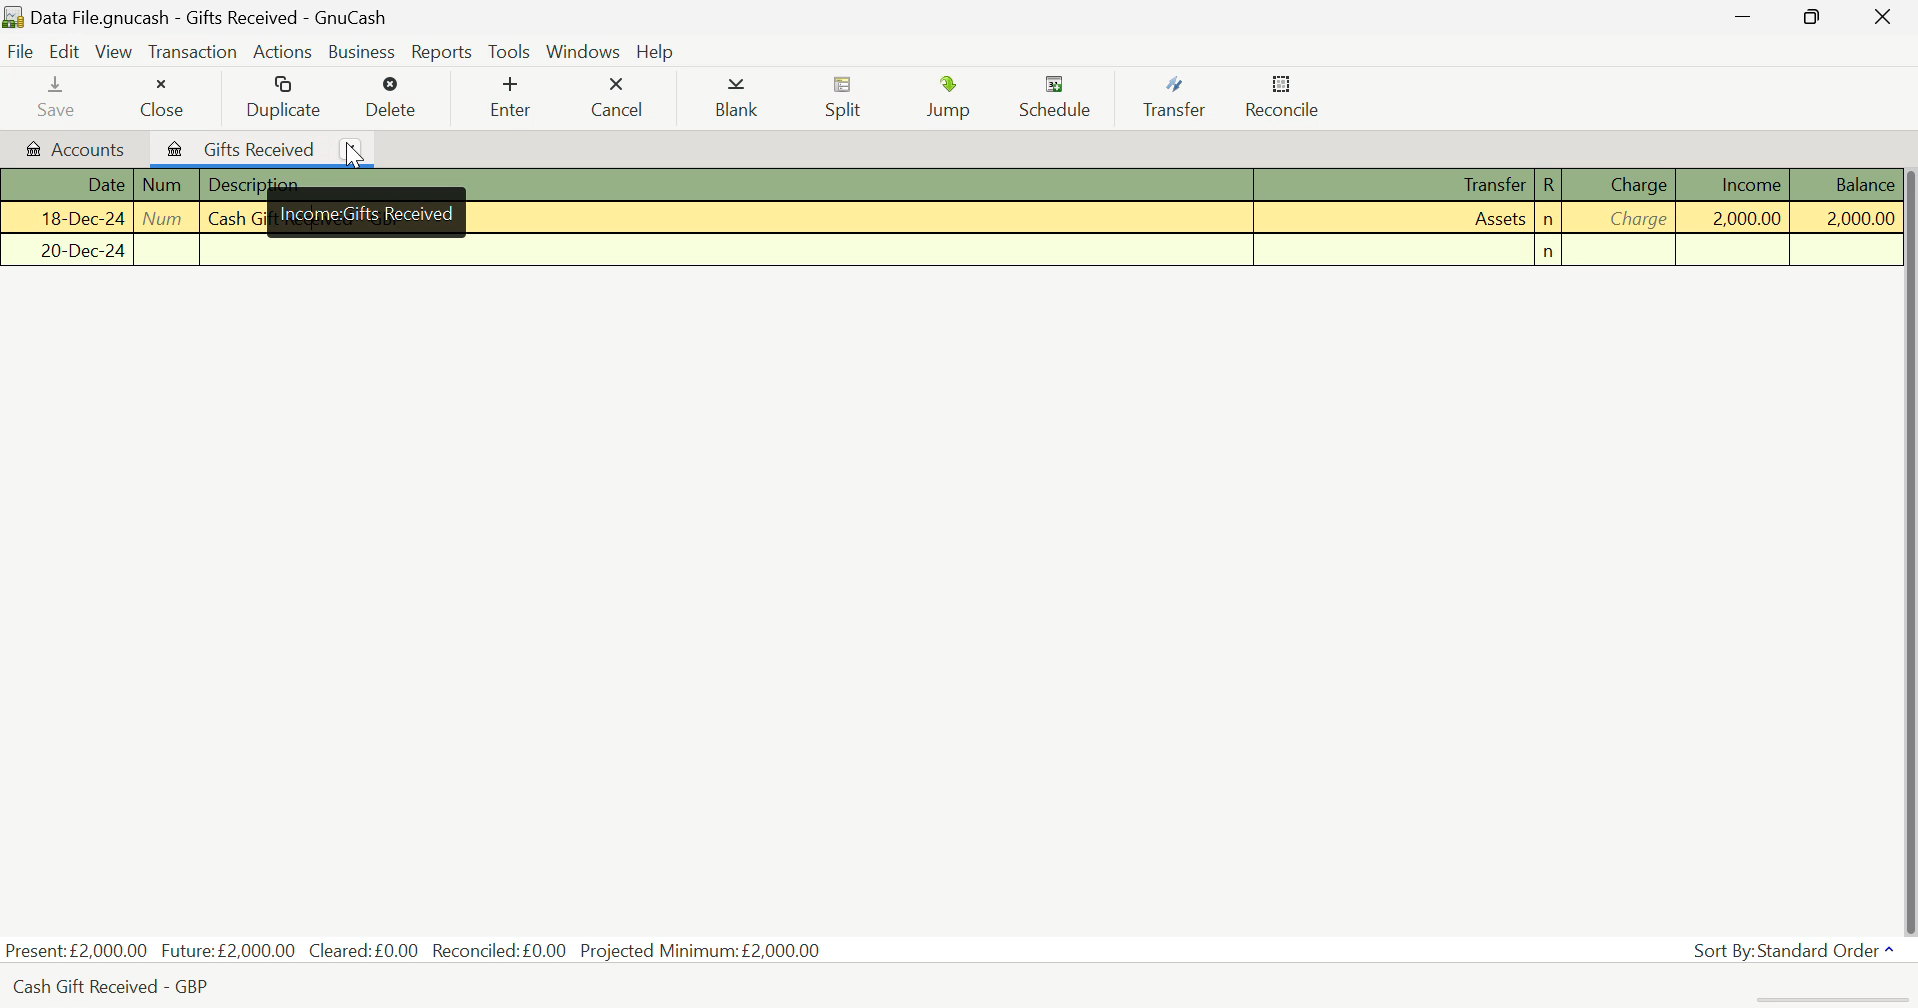 The width and height of the screenshot is (1918, 1008). What do you see at coordinates (509, 97) in the screenshot?
I see `Enter` at bounding box center [509, 97].